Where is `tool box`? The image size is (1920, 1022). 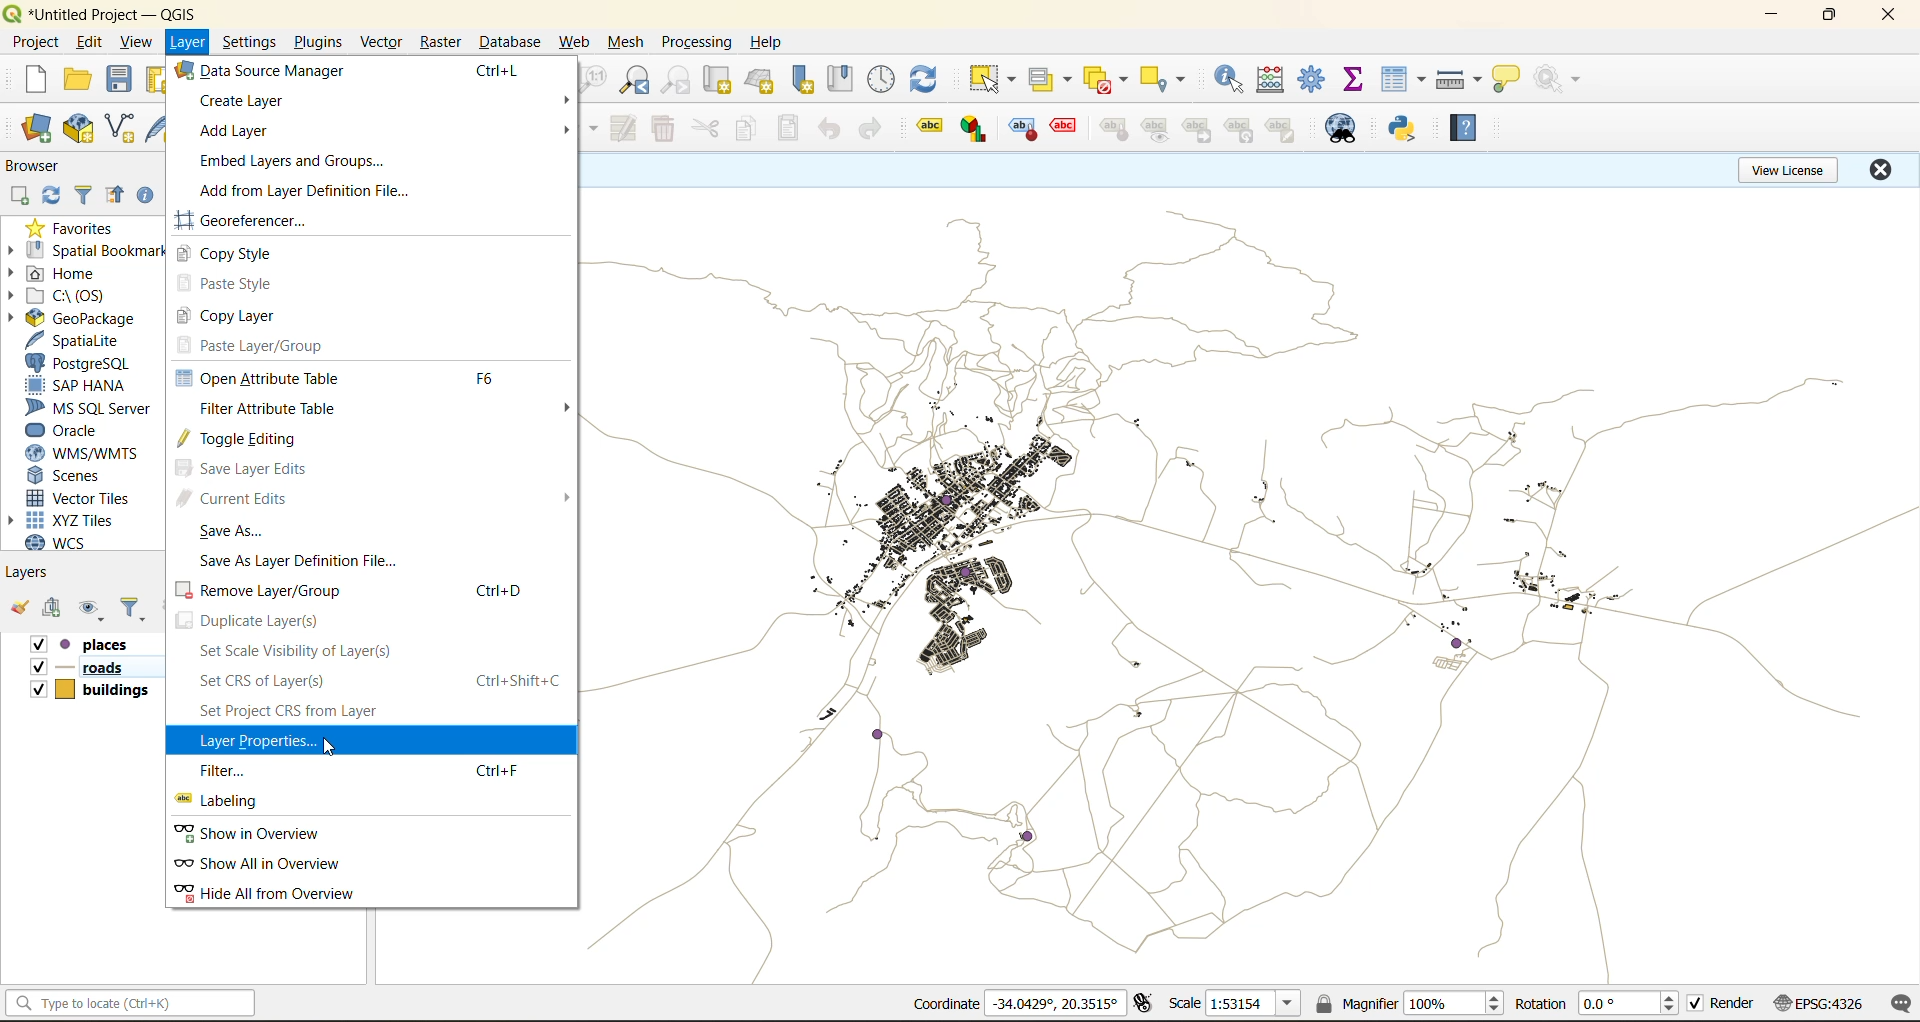 tool box is located at coordinates (1317, 79).